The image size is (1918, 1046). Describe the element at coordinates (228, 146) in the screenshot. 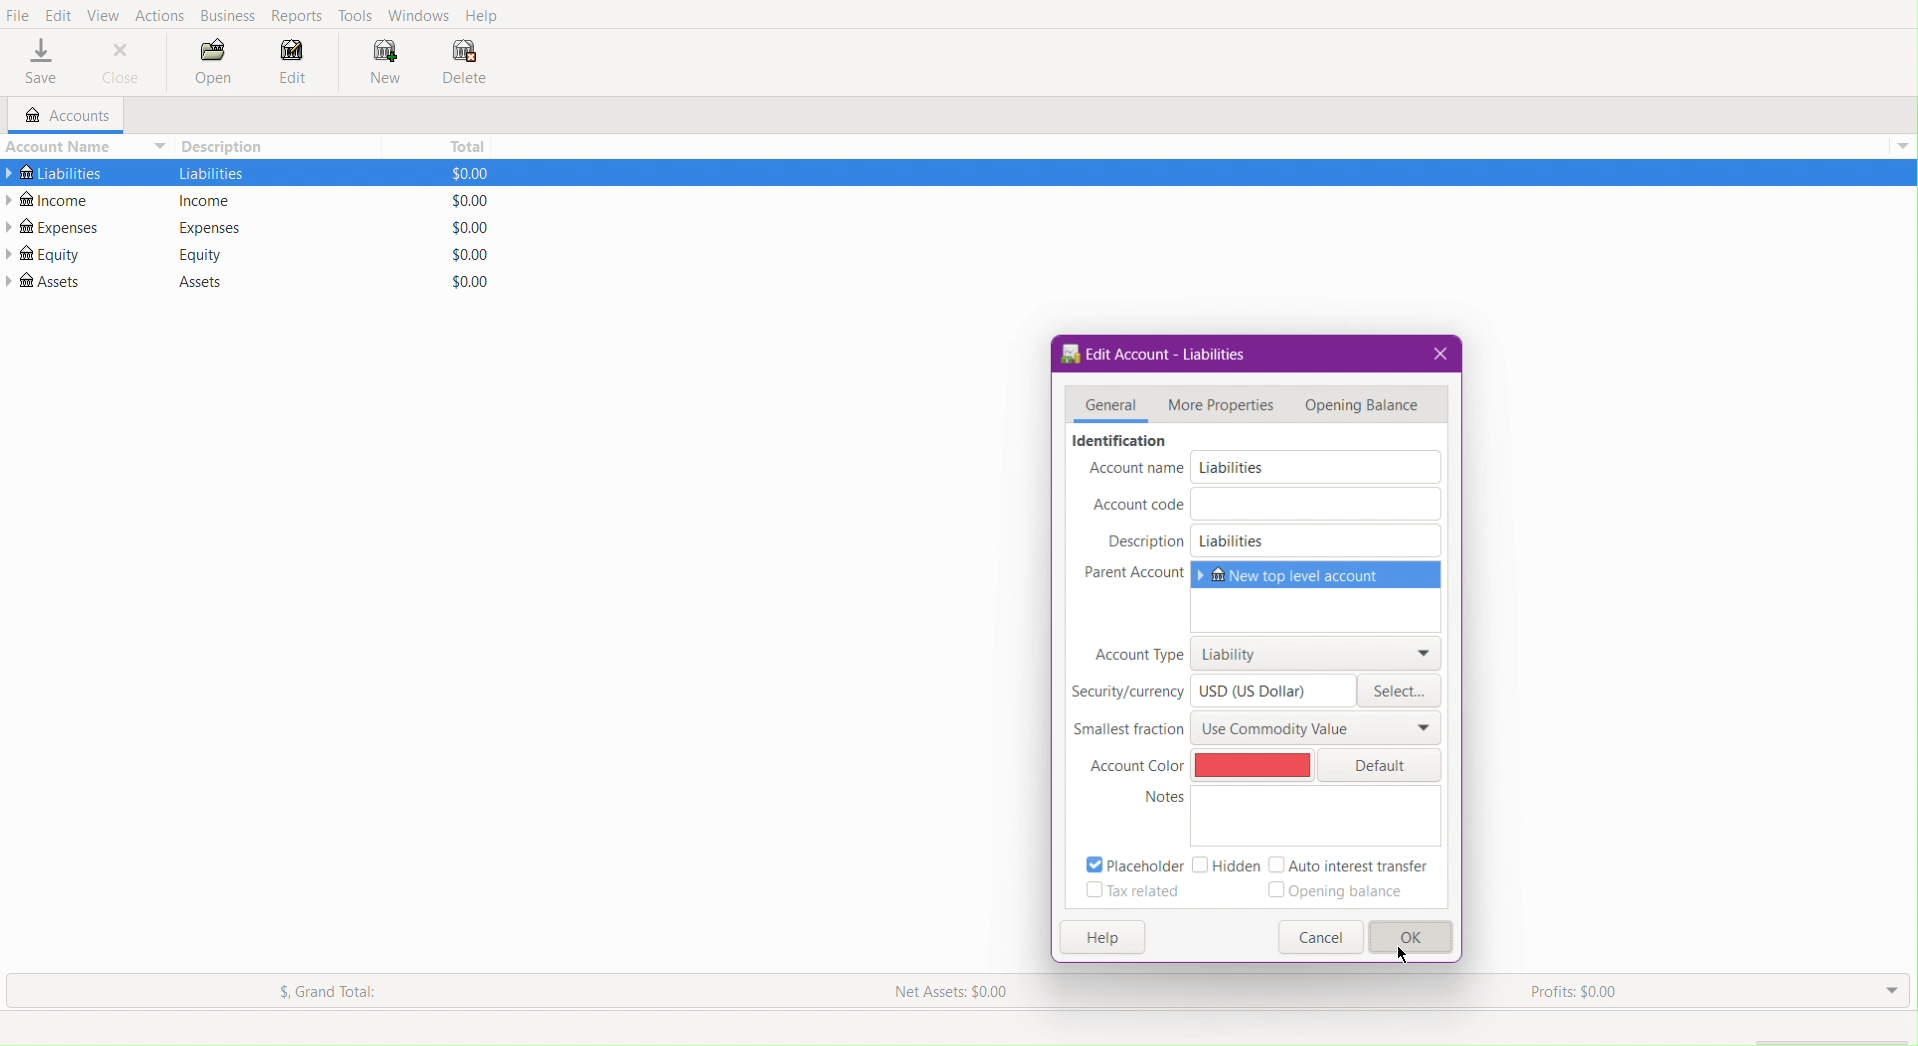

I see `Description` at that location.